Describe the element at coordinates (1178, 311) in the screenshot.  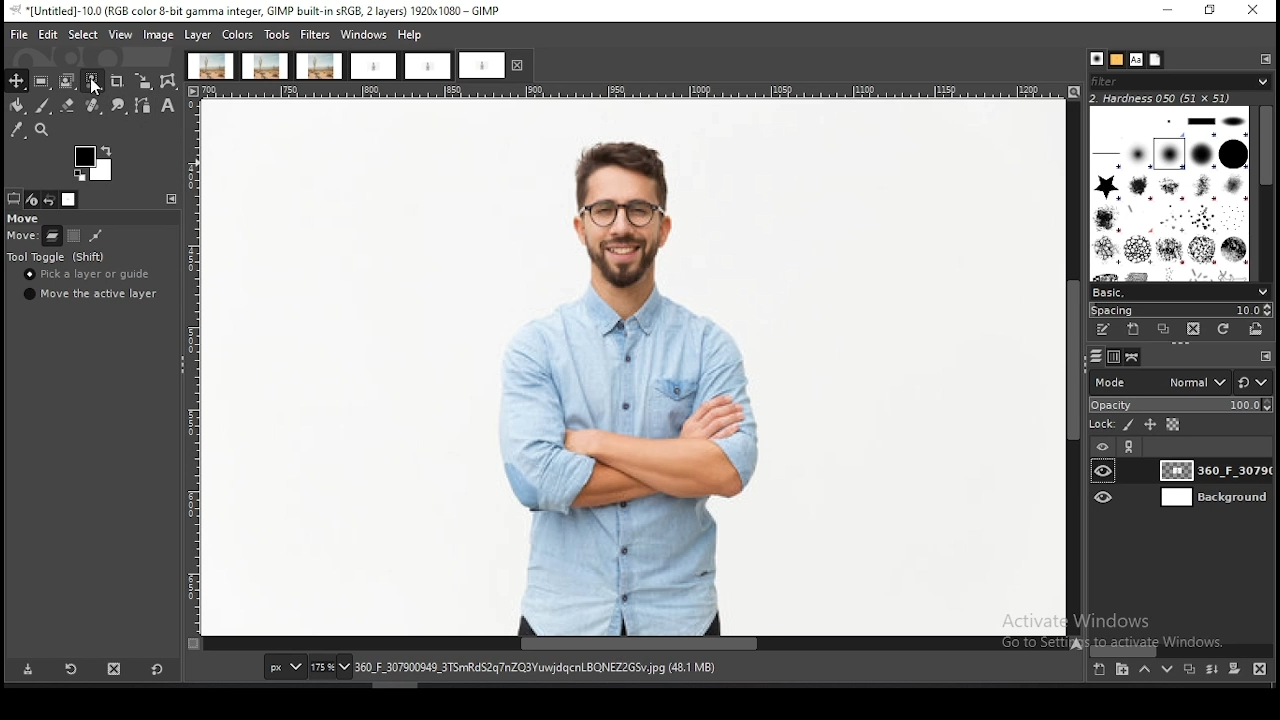
I see `spacing` at that location.